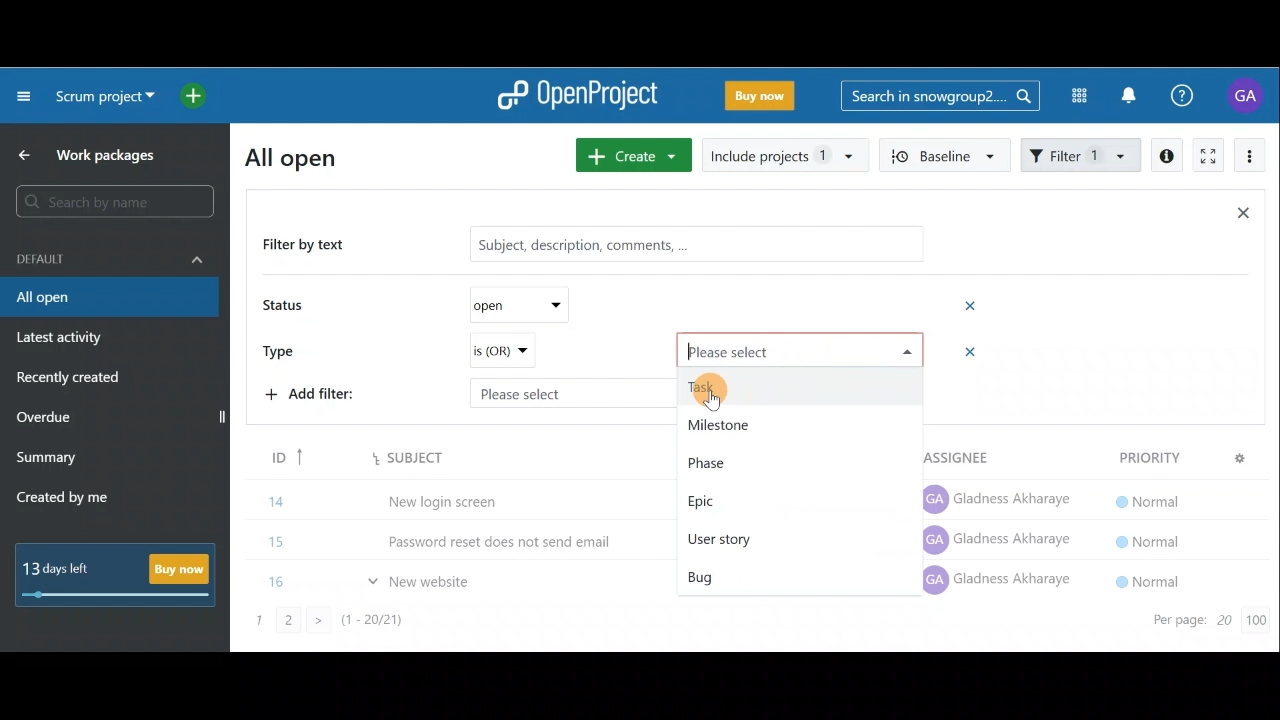  I want to click on Created by me, so click(74, 500).